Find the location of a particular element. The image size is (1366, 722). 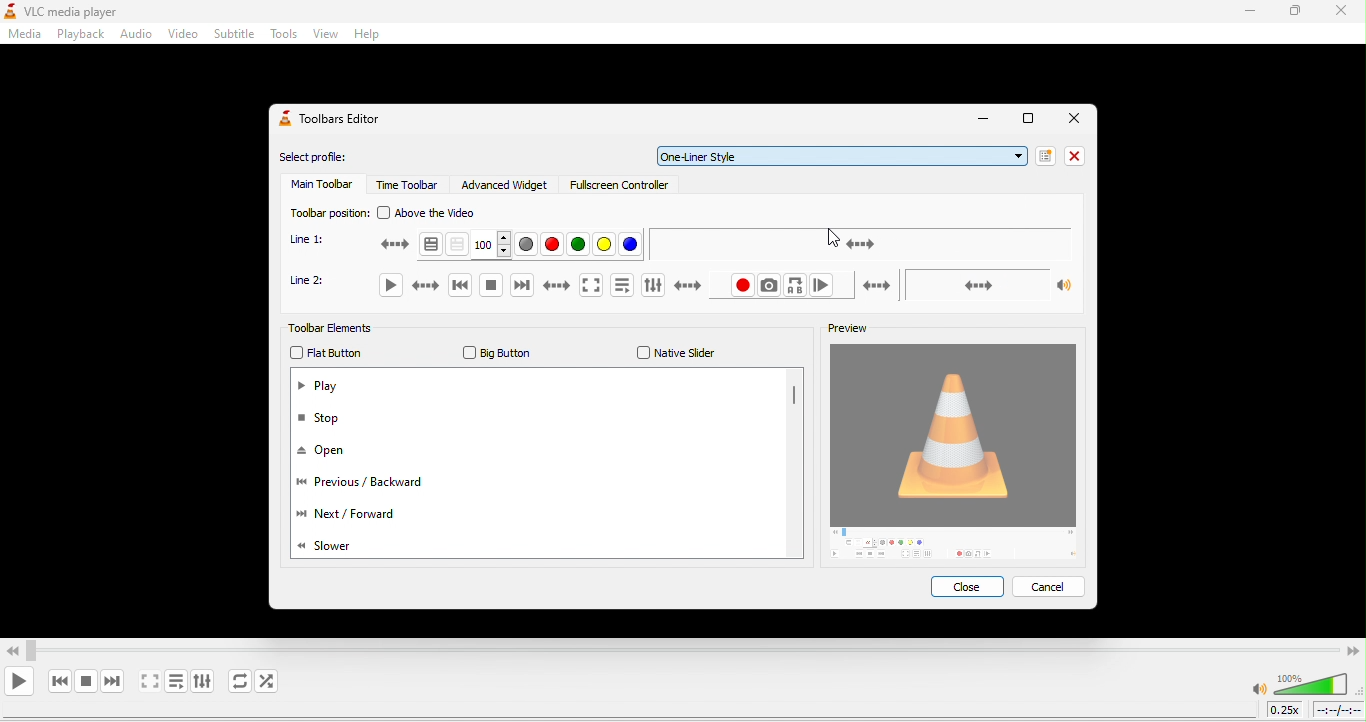

toggle the video in full screen is located at coordinates (571, 283).